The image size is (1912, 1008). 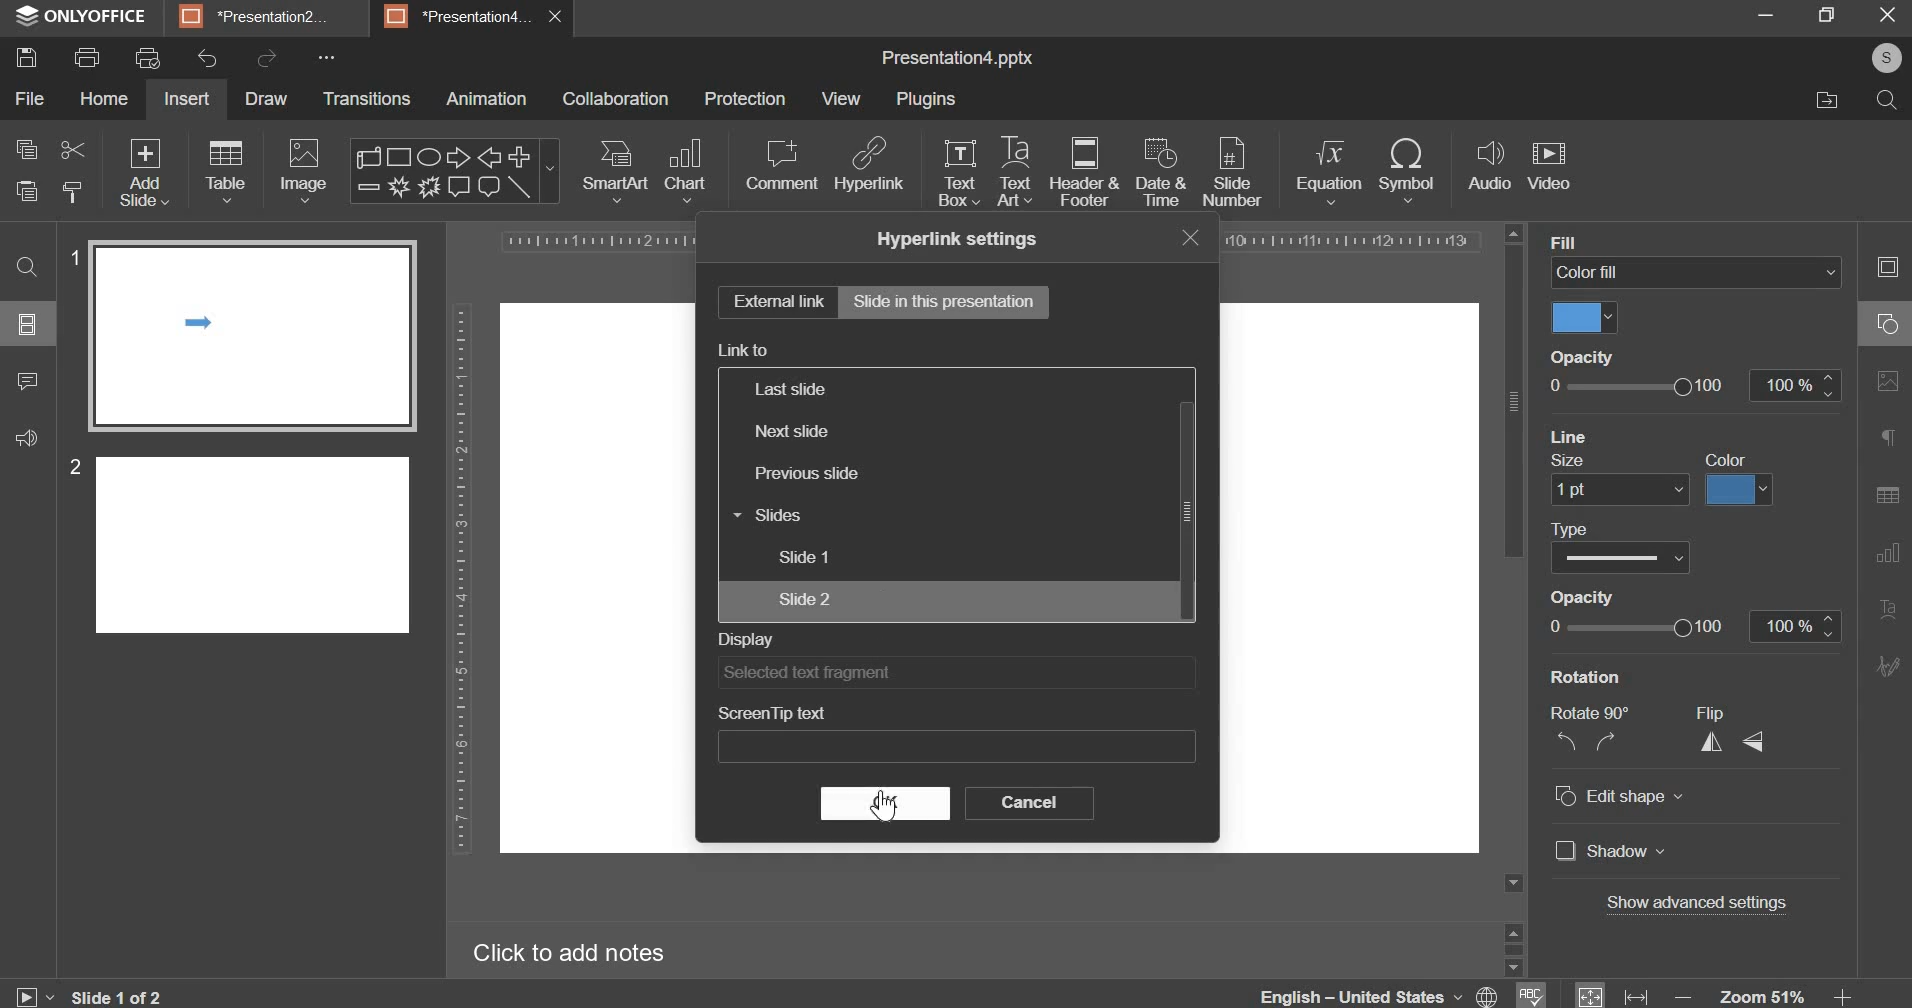 I want to click on , so click(x=1632, y=633).